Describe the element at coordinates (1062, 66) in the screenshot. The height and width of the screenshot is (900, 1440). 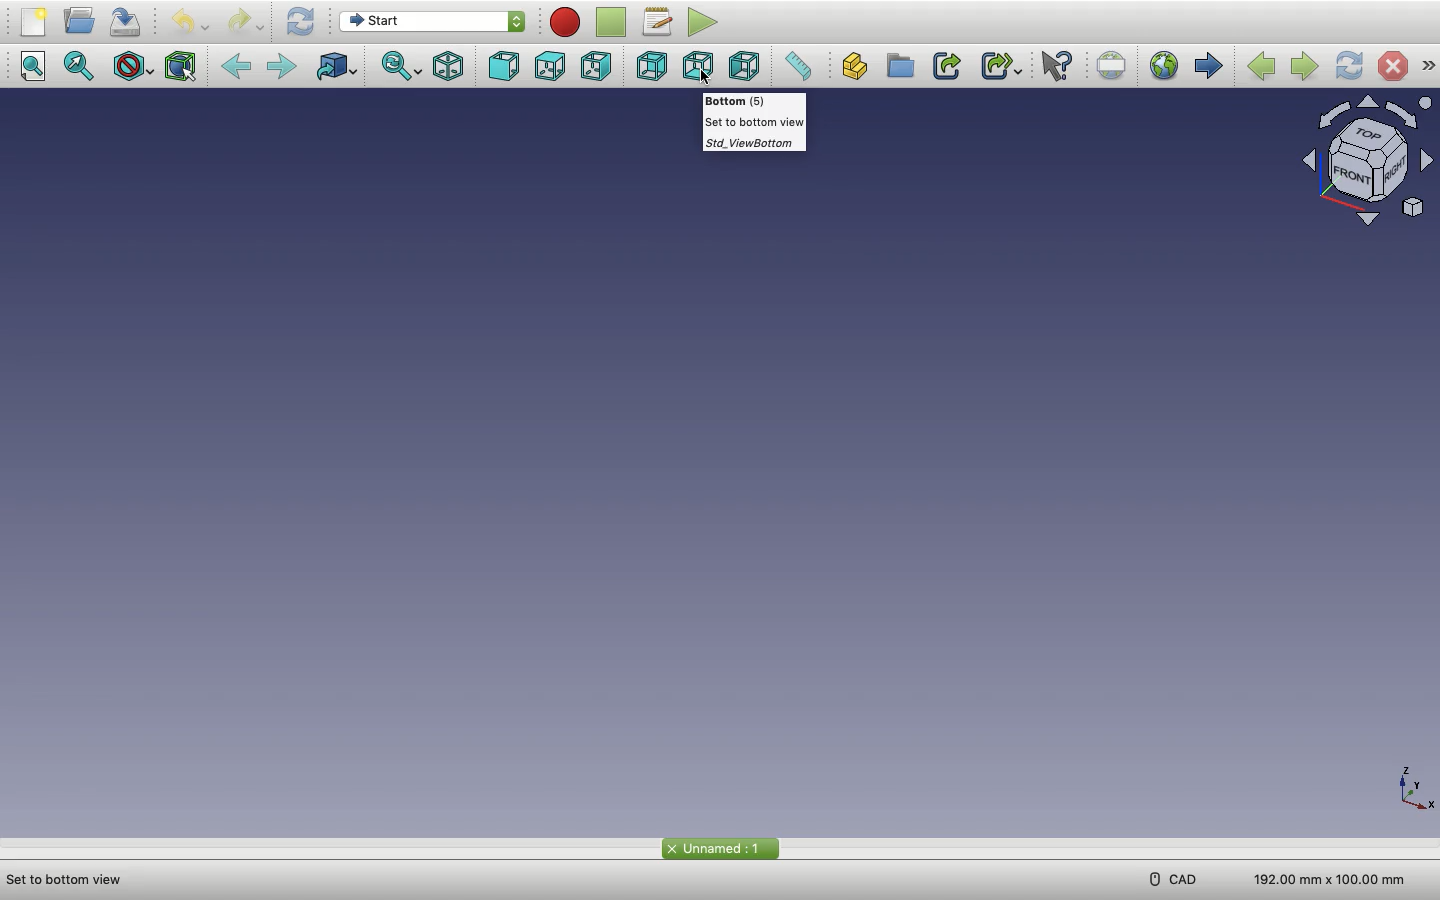
I see `What's this?` at that location.